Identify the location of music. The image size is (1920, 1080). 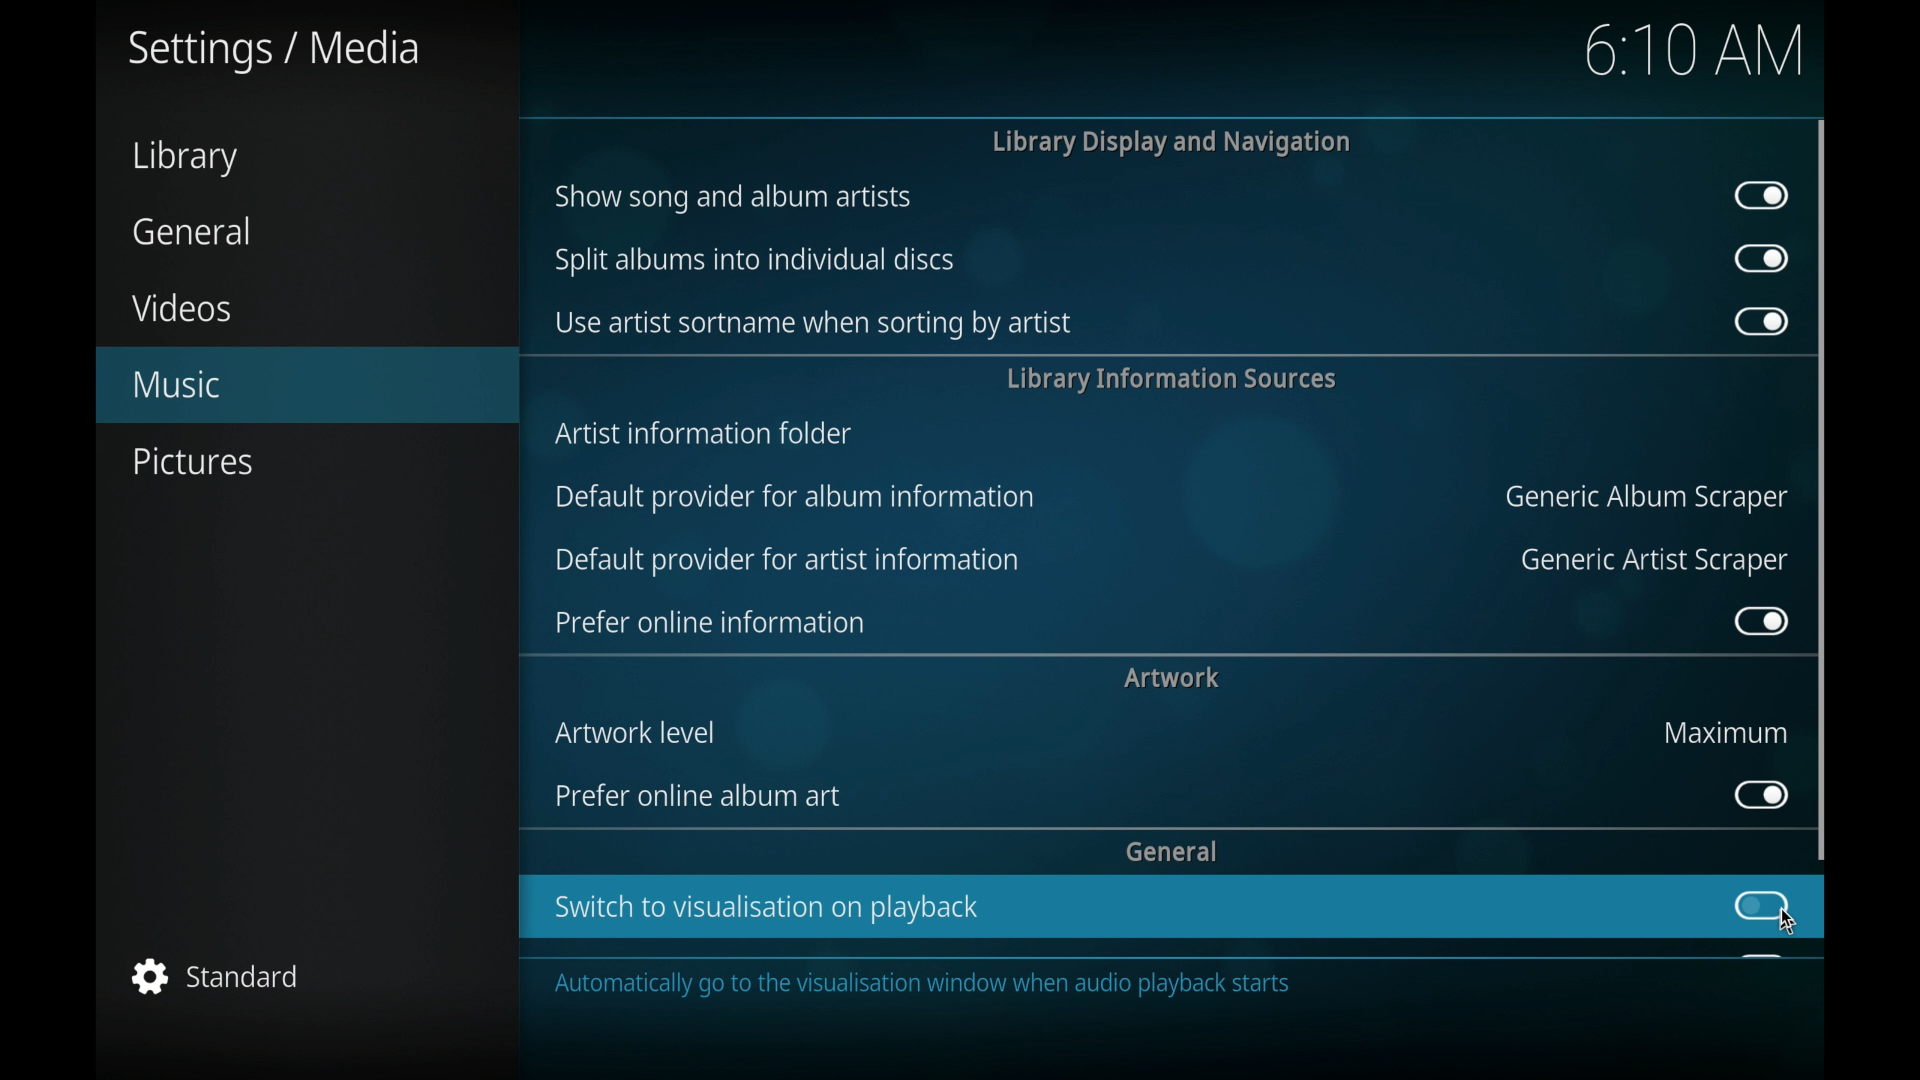
(307, 385).